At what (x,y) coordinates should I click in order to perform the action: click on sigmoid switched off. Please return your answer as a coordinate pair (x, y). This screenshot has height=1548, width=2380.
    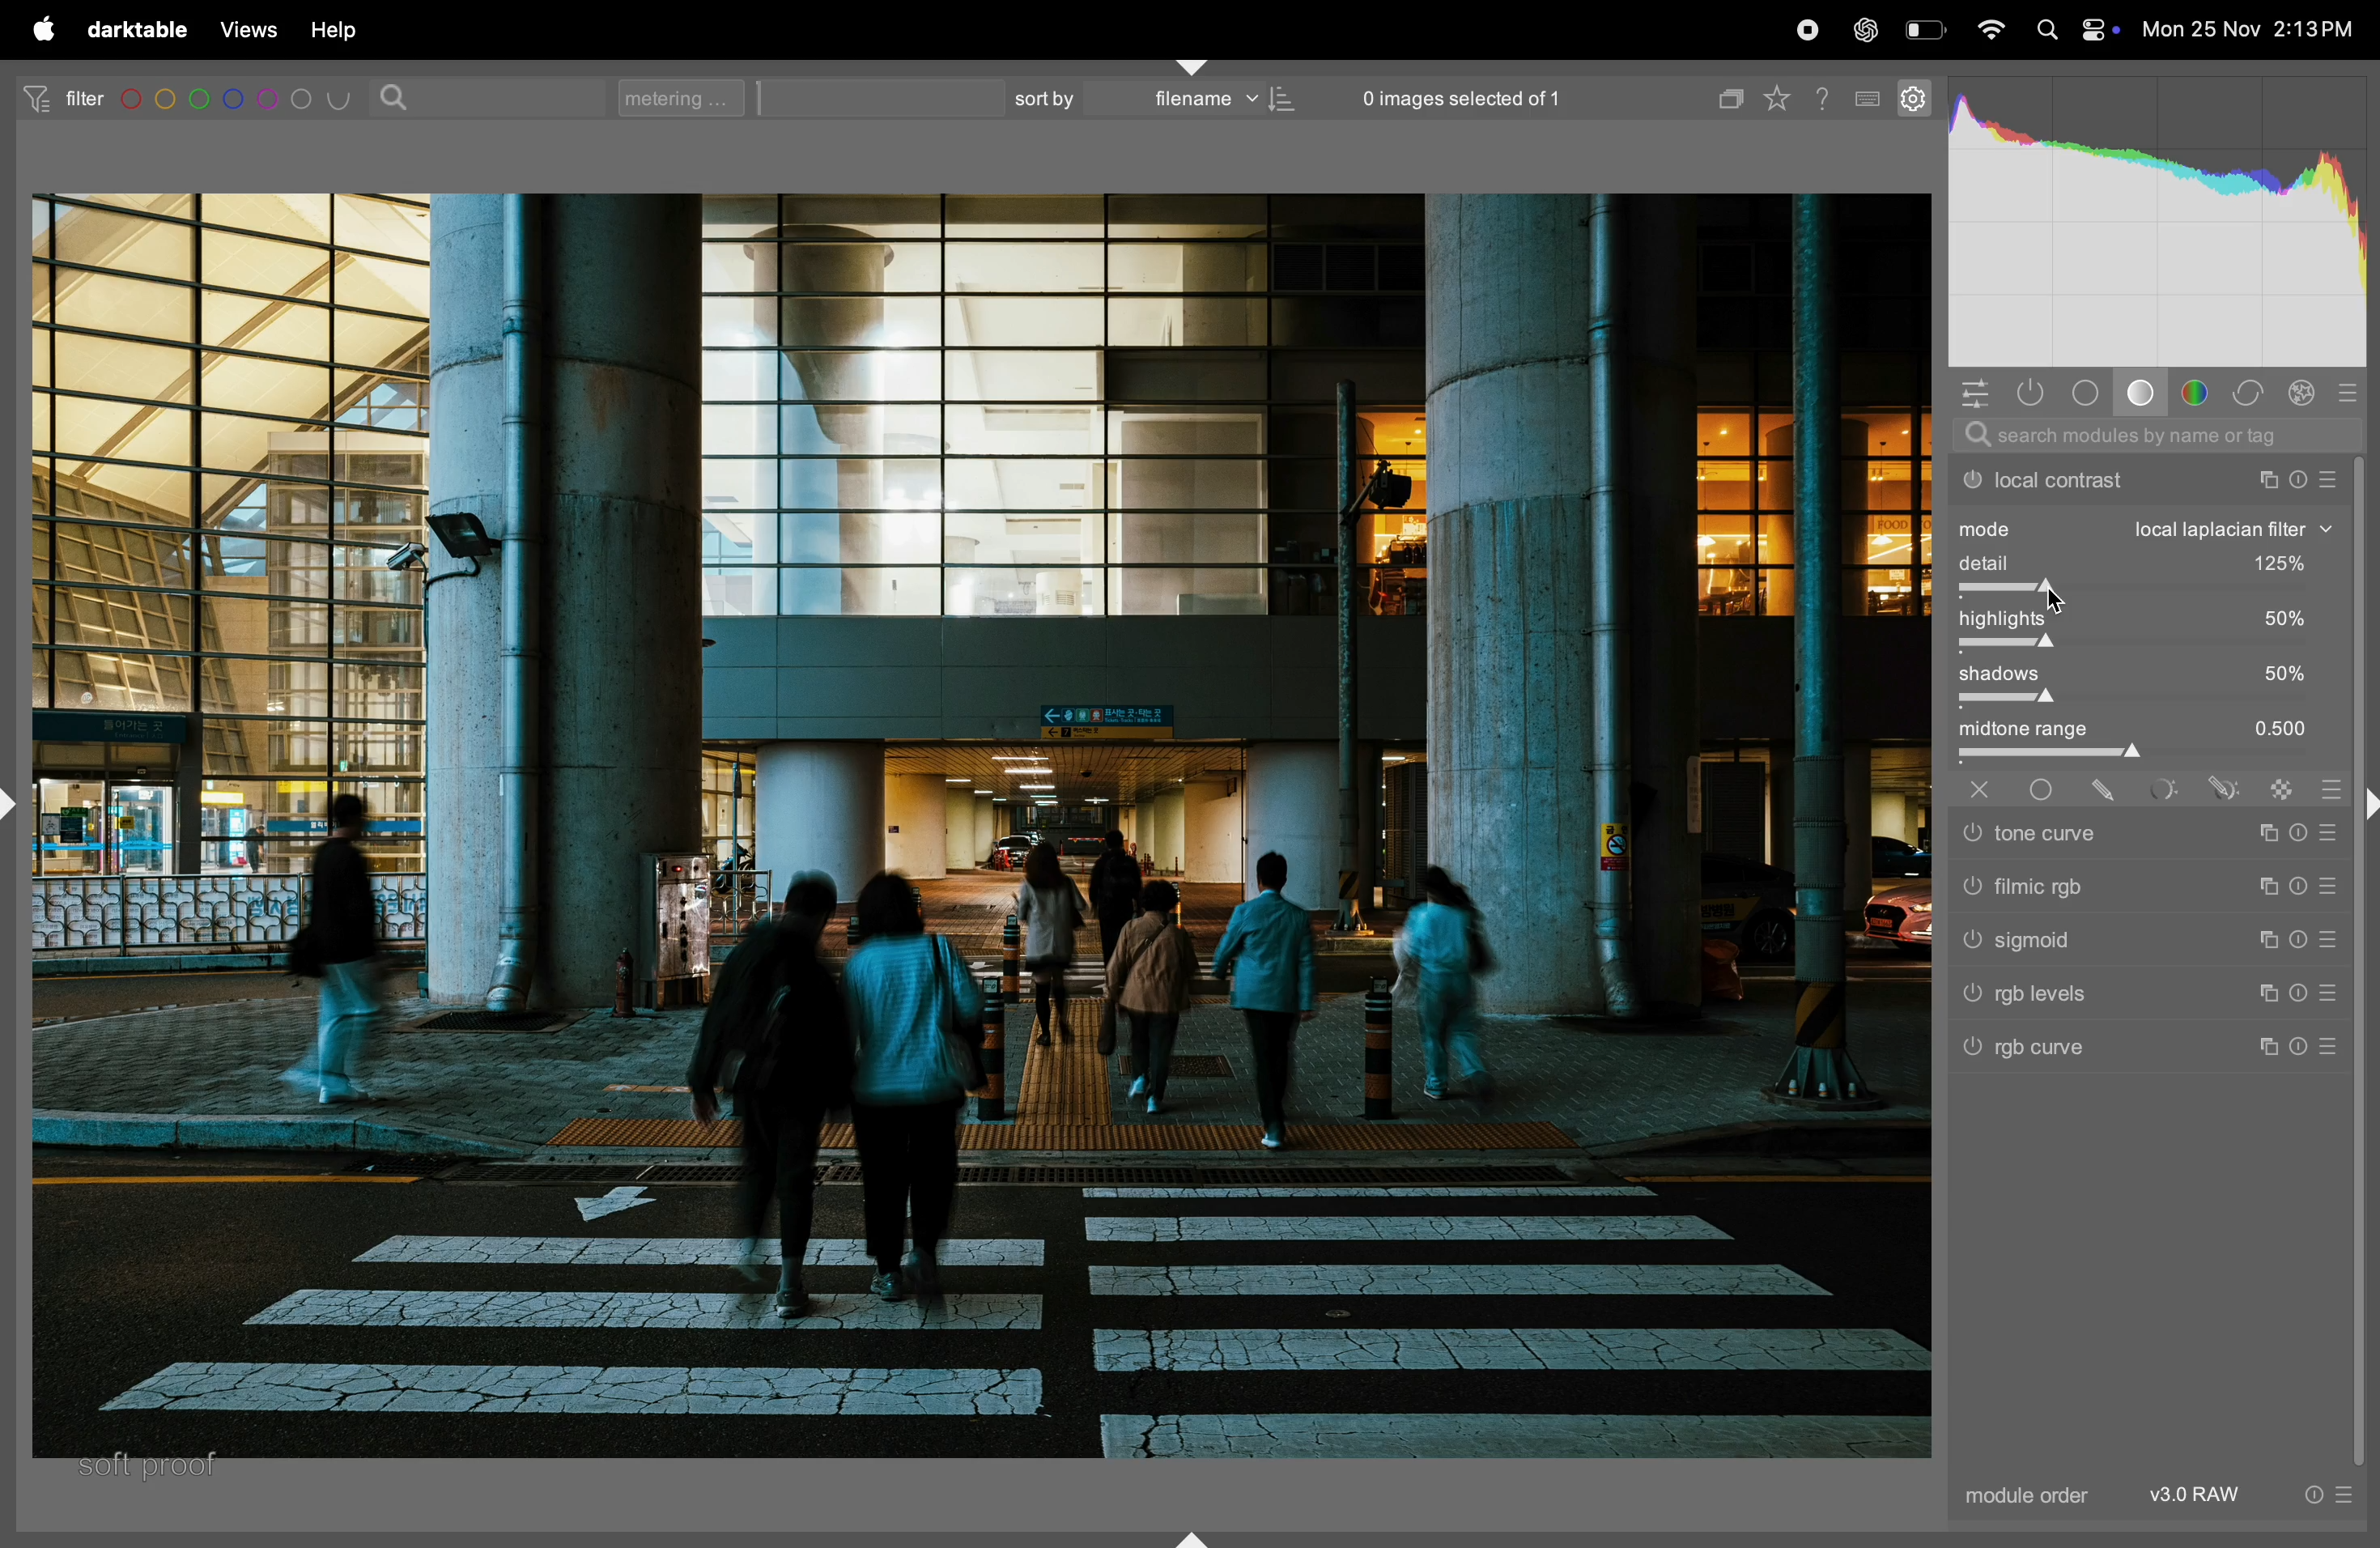
    Looking at the image, I should click on (1967, 944).